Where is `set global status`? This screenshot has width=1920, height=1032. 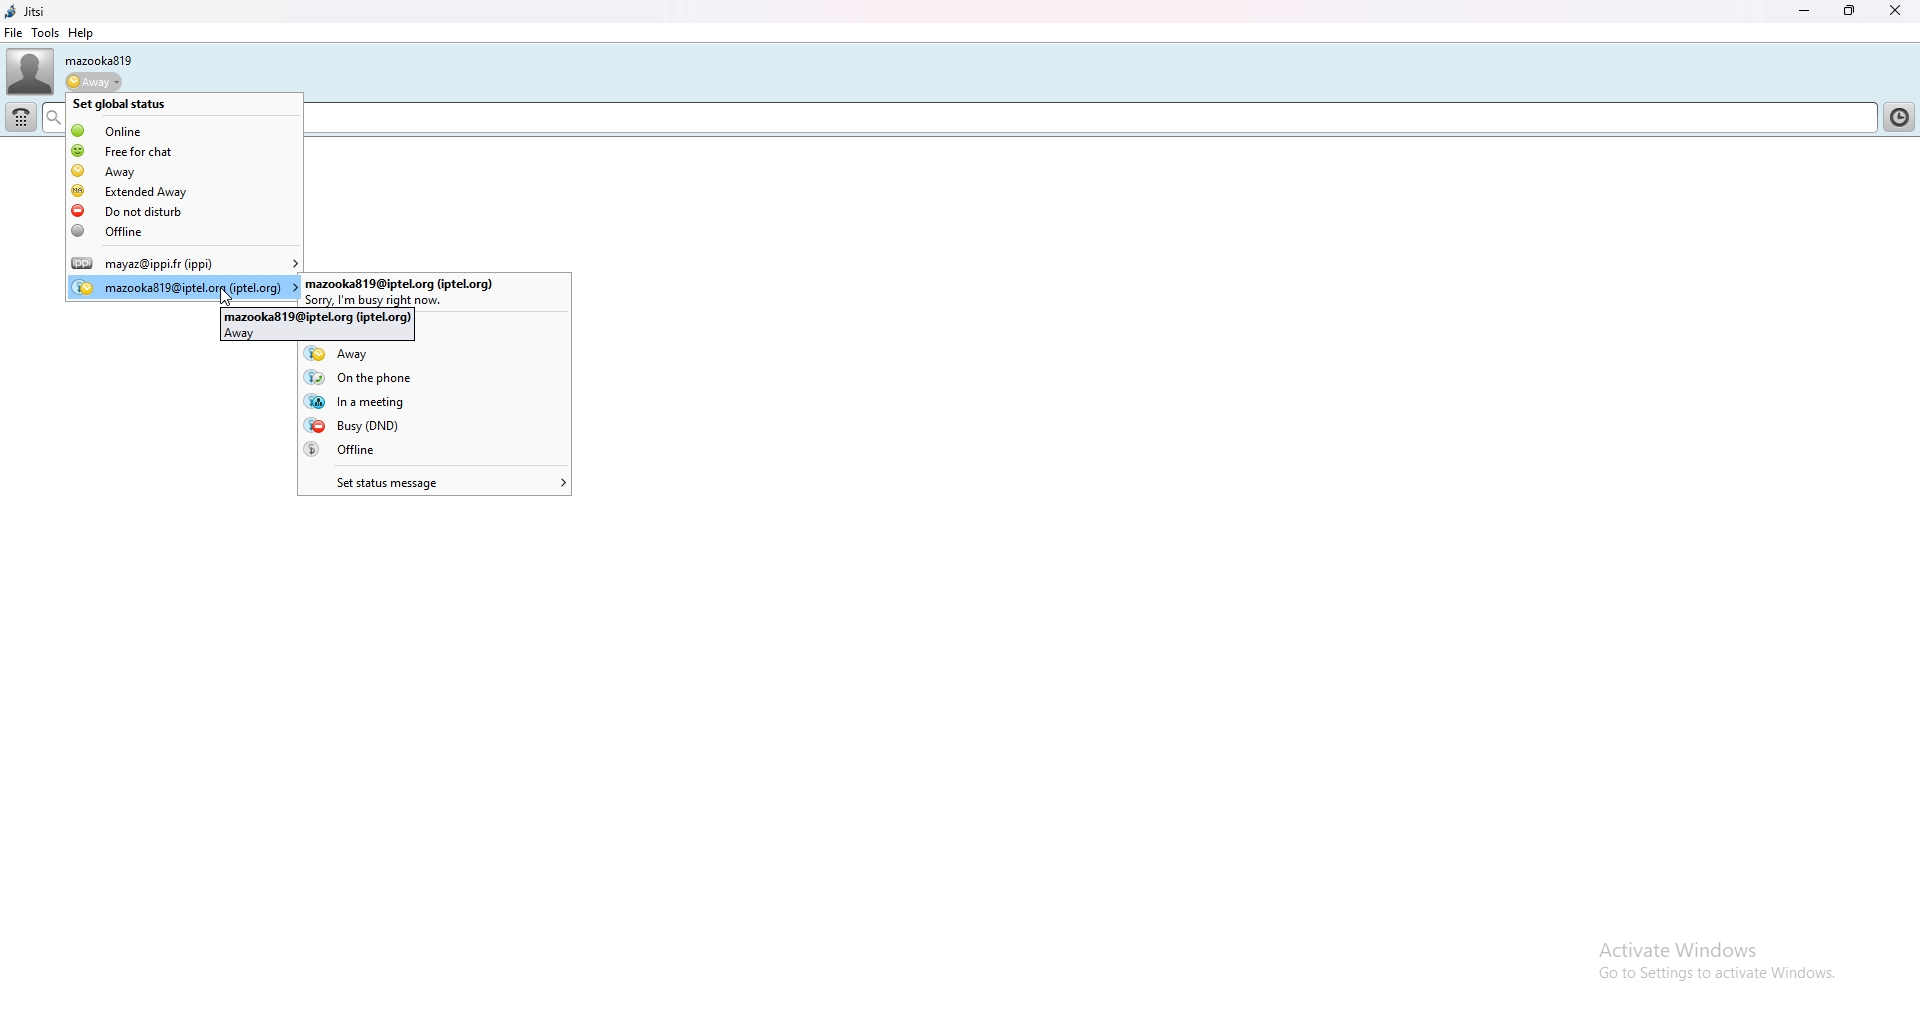 set global status is located at coordinates (184, 104).